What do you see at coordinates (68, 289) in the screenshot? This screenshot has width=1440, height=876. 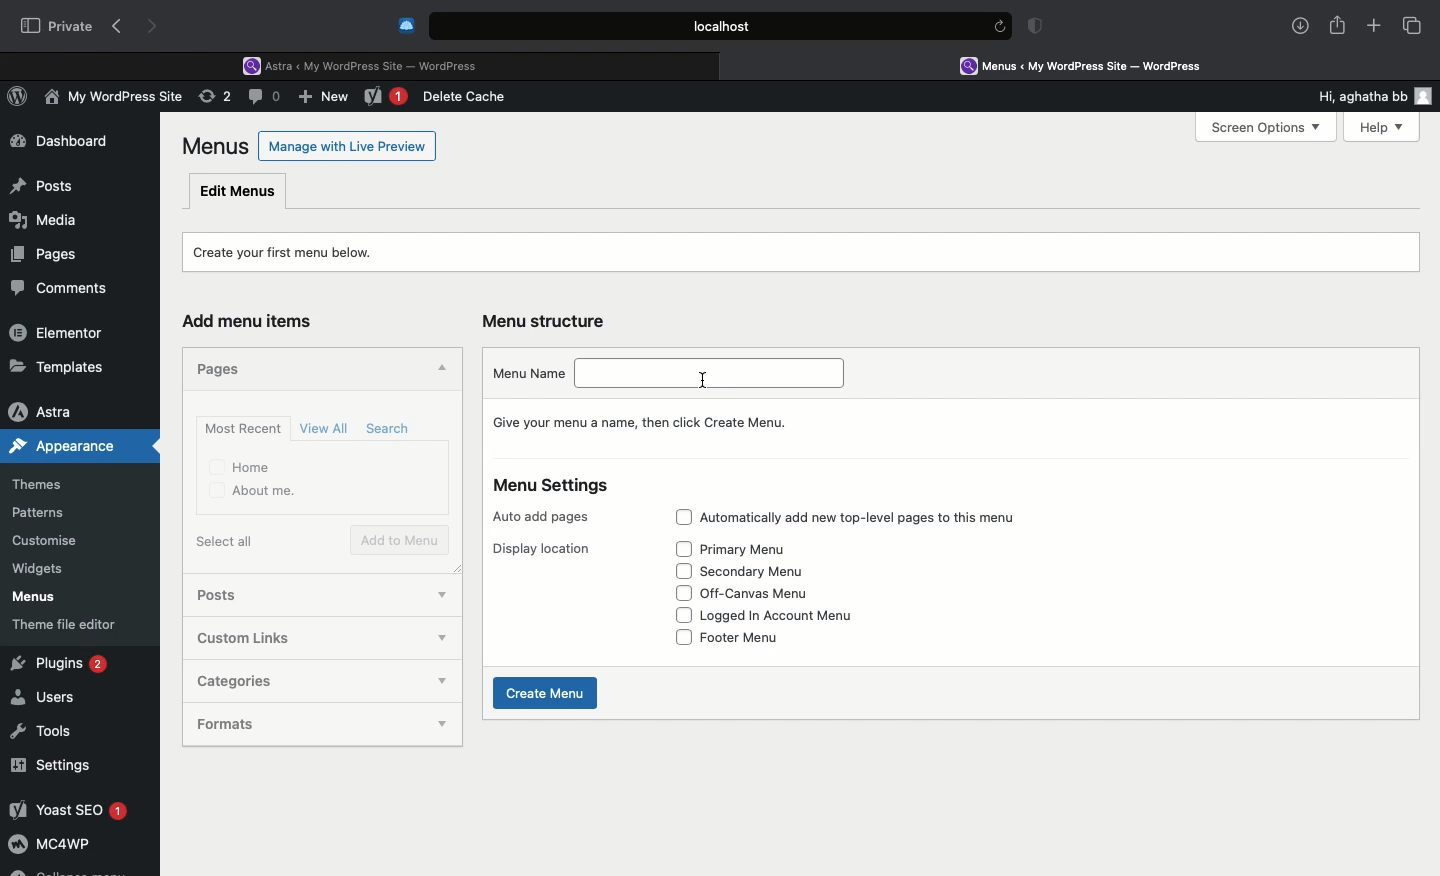 I see `Comments` at bounding box center [68, 289].